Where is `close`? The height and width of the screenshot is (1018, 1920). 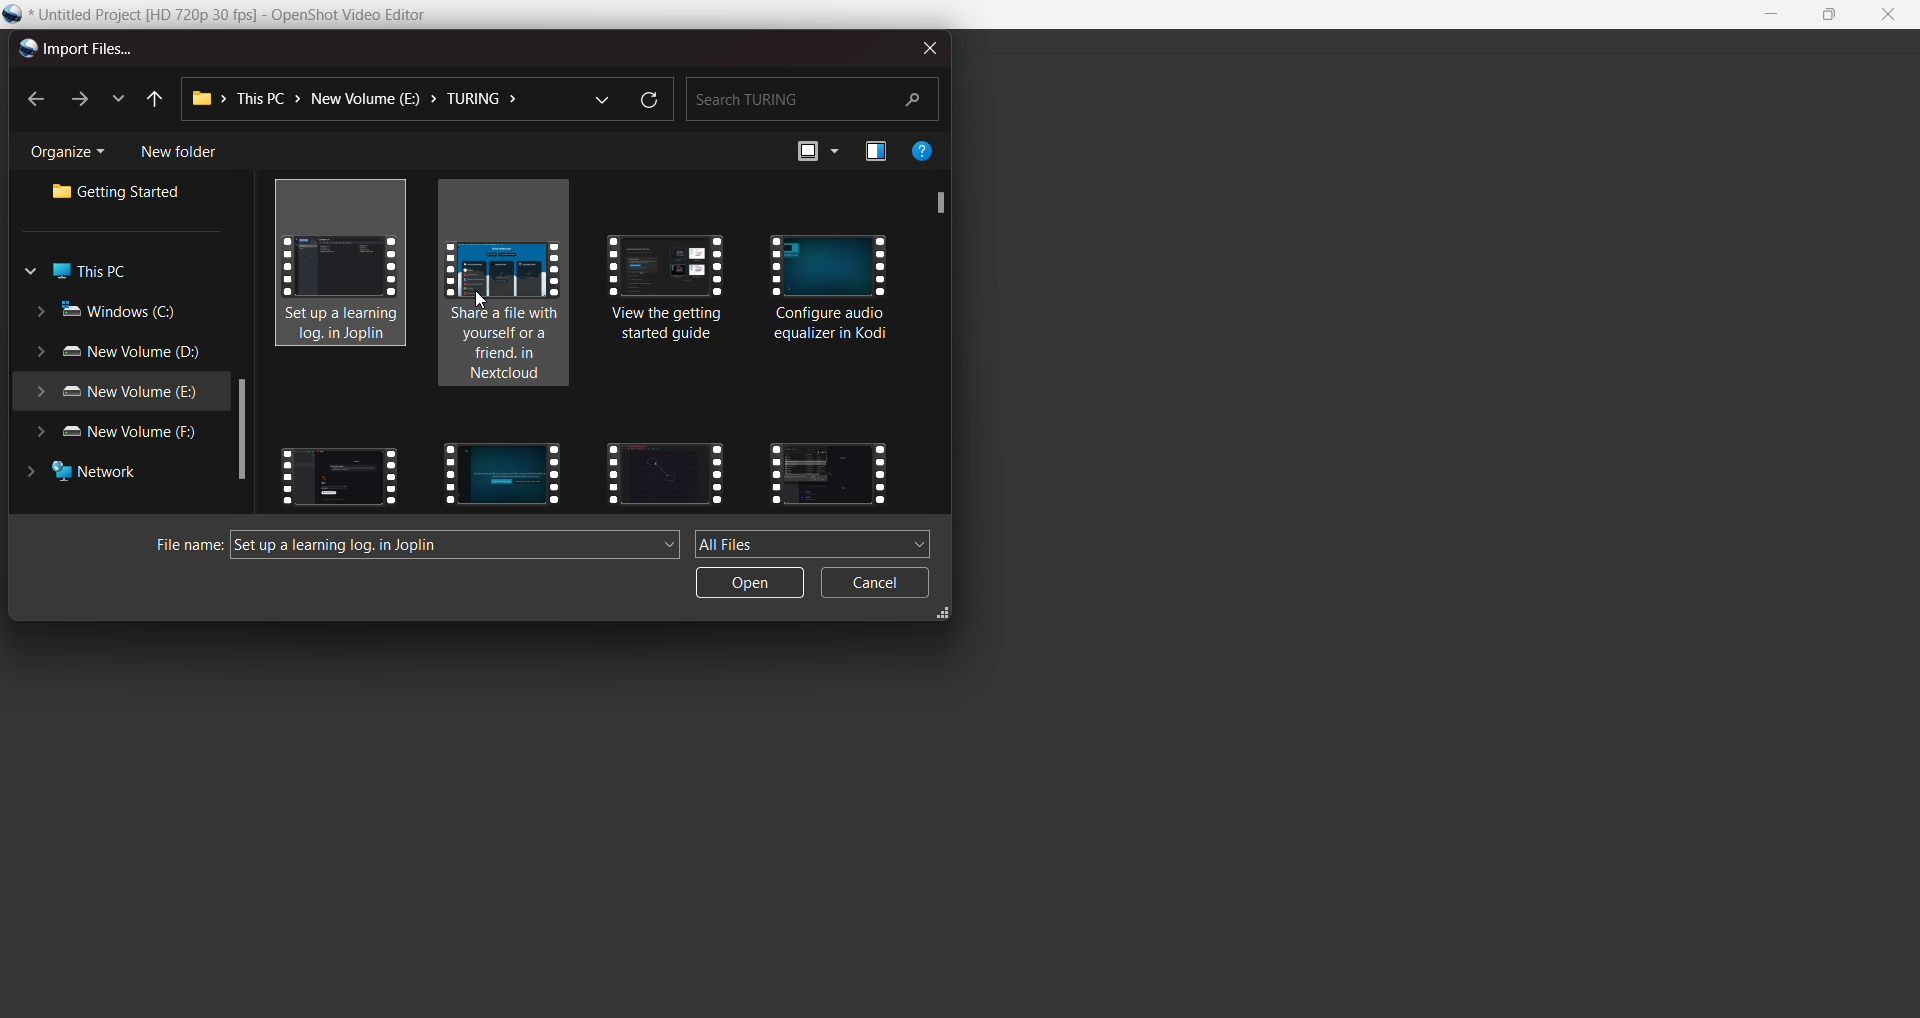 close is located at coordinates (1887, 15).